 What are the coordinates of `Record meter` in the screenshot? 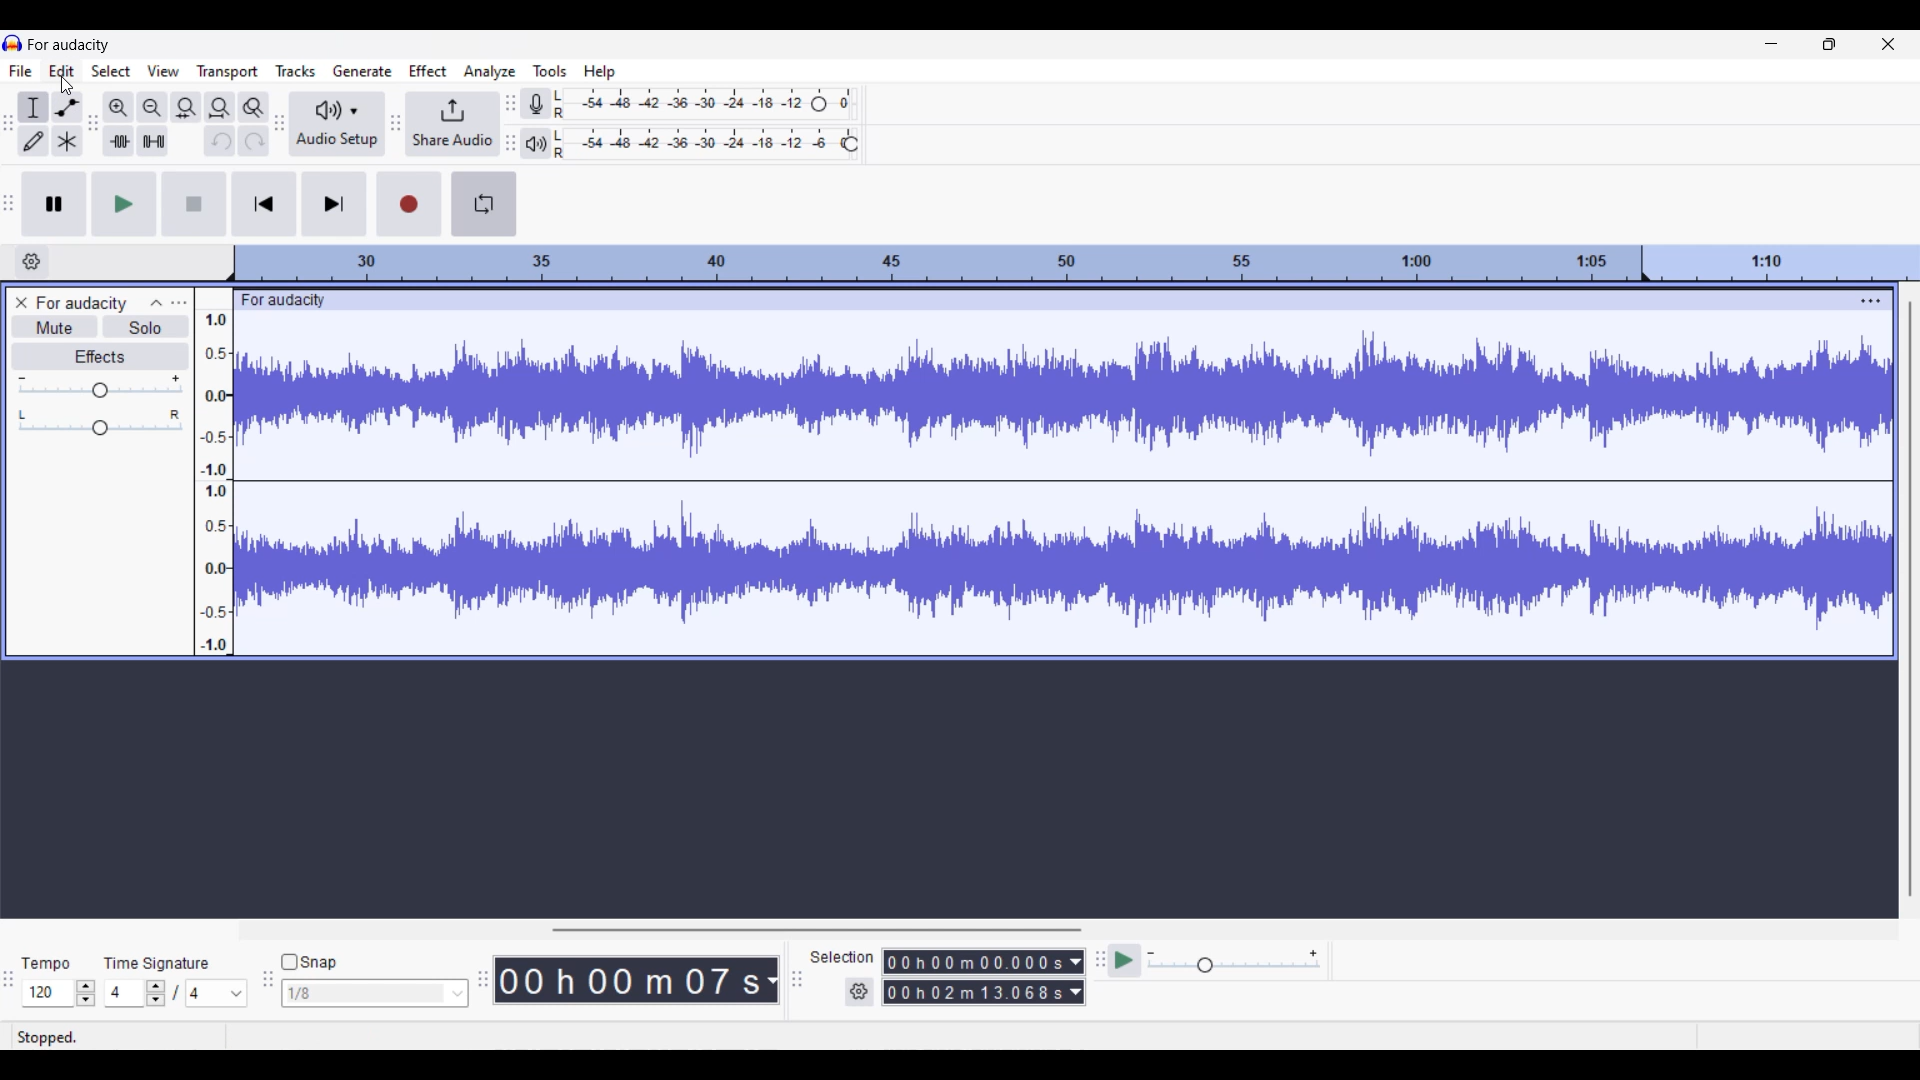 It's located at (536, 103).